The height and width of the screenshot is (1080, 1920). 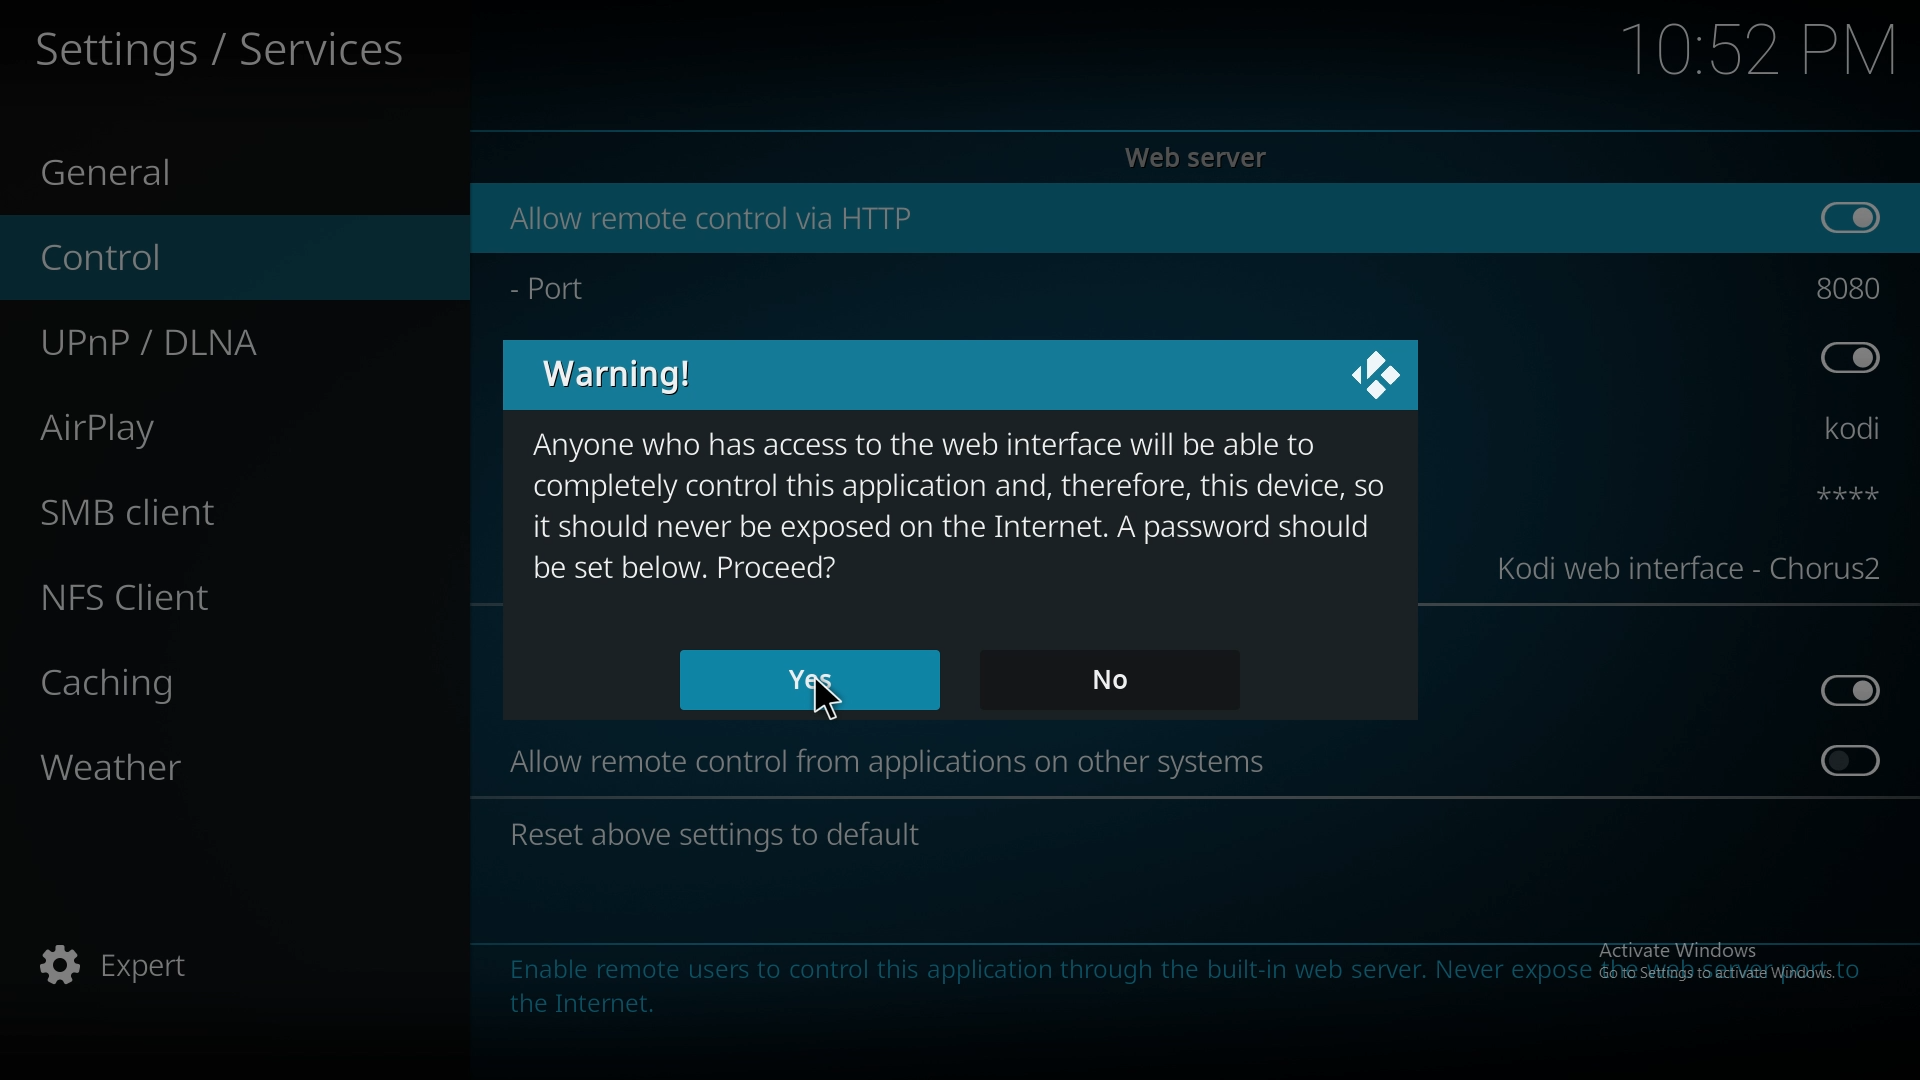 I want to click on nfs client, so click(x=210, y=595).